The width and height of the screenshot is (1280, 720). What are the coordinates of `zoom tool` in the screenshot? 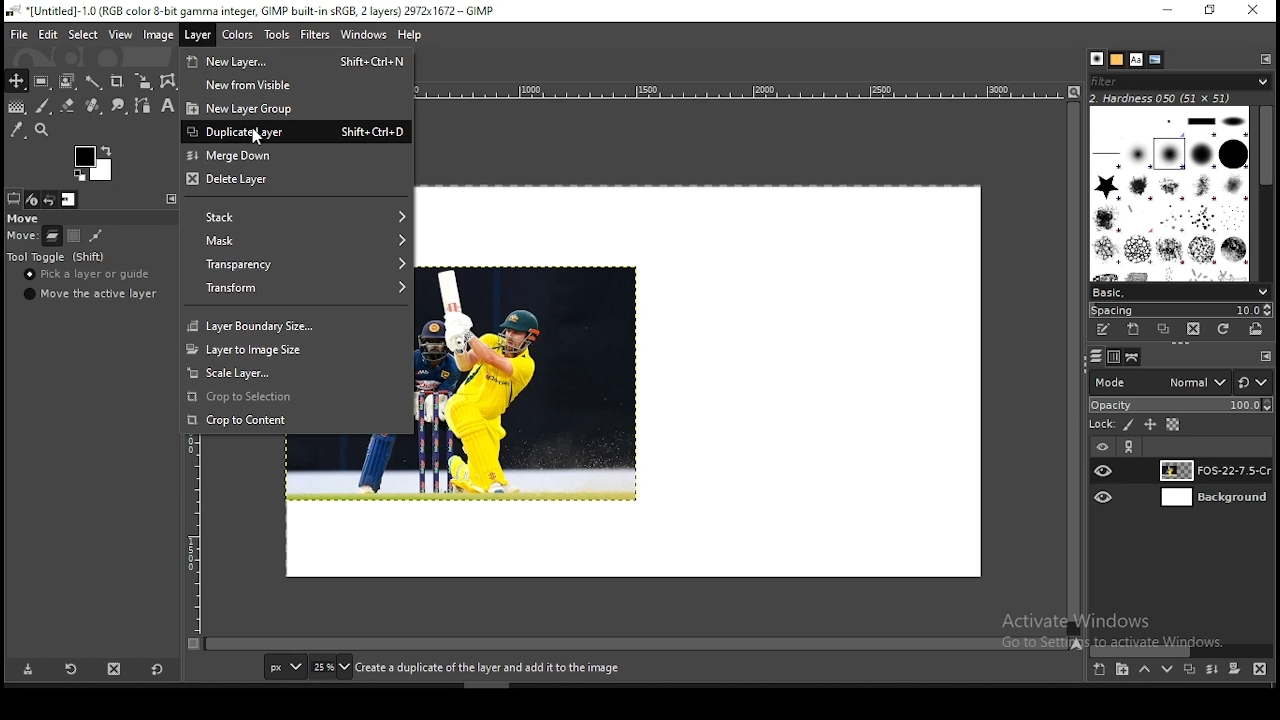 It's located at (44, 129).